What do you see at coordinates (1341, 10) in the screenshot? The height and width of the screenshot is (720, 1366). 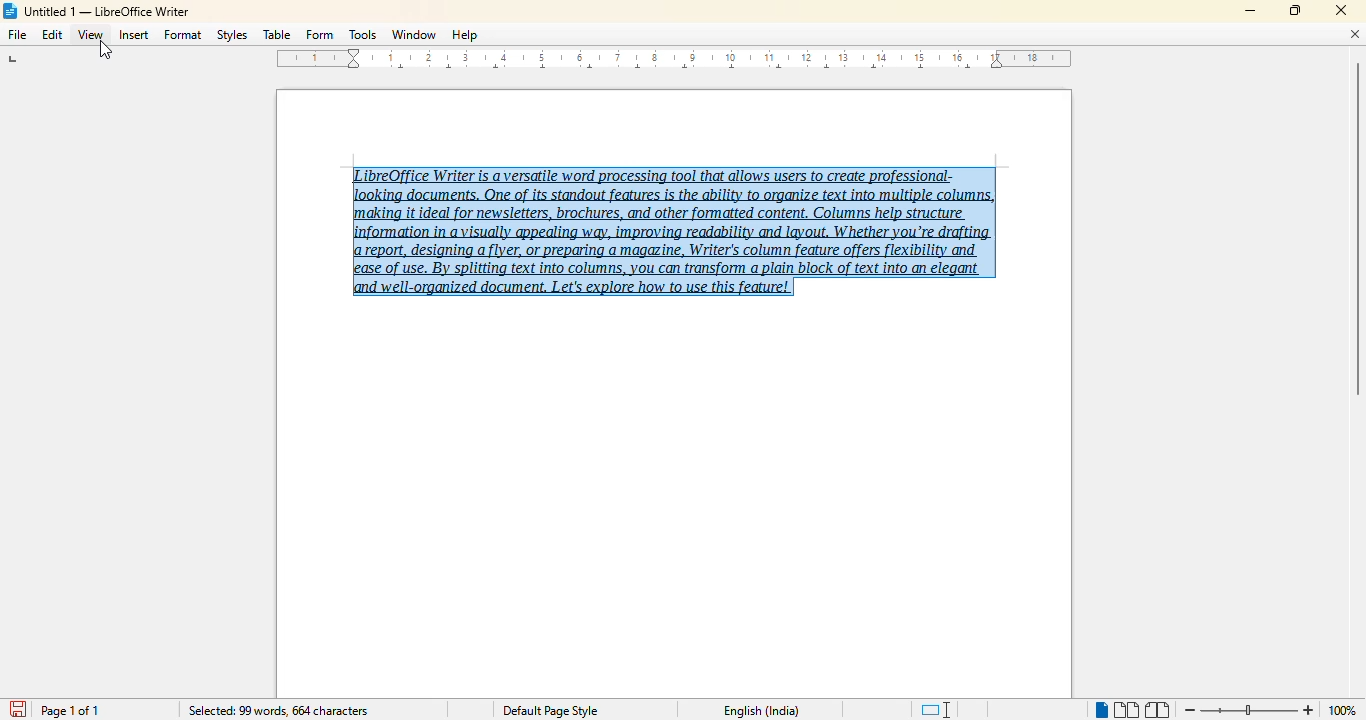 I see `close ` at bounding box center [1341, 10].